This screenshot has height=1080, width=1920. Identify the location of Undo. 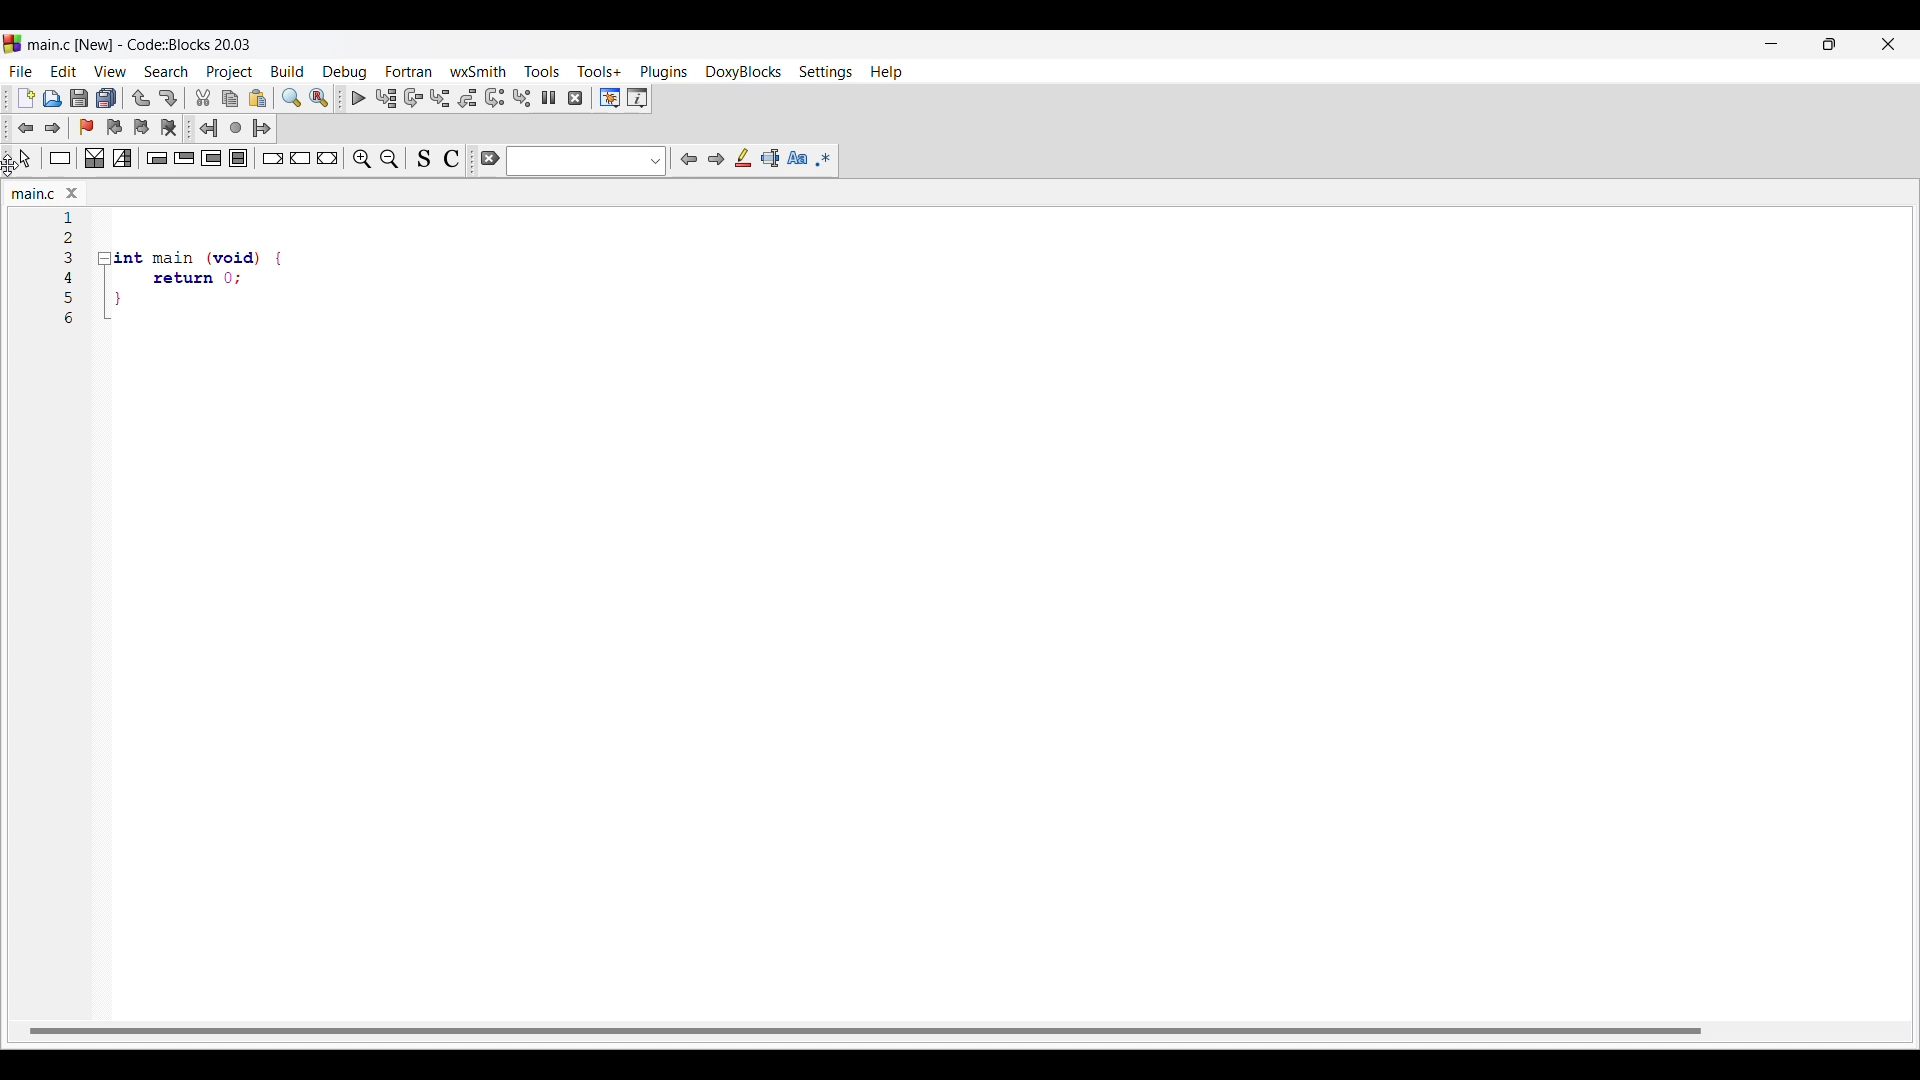
(141, 98).